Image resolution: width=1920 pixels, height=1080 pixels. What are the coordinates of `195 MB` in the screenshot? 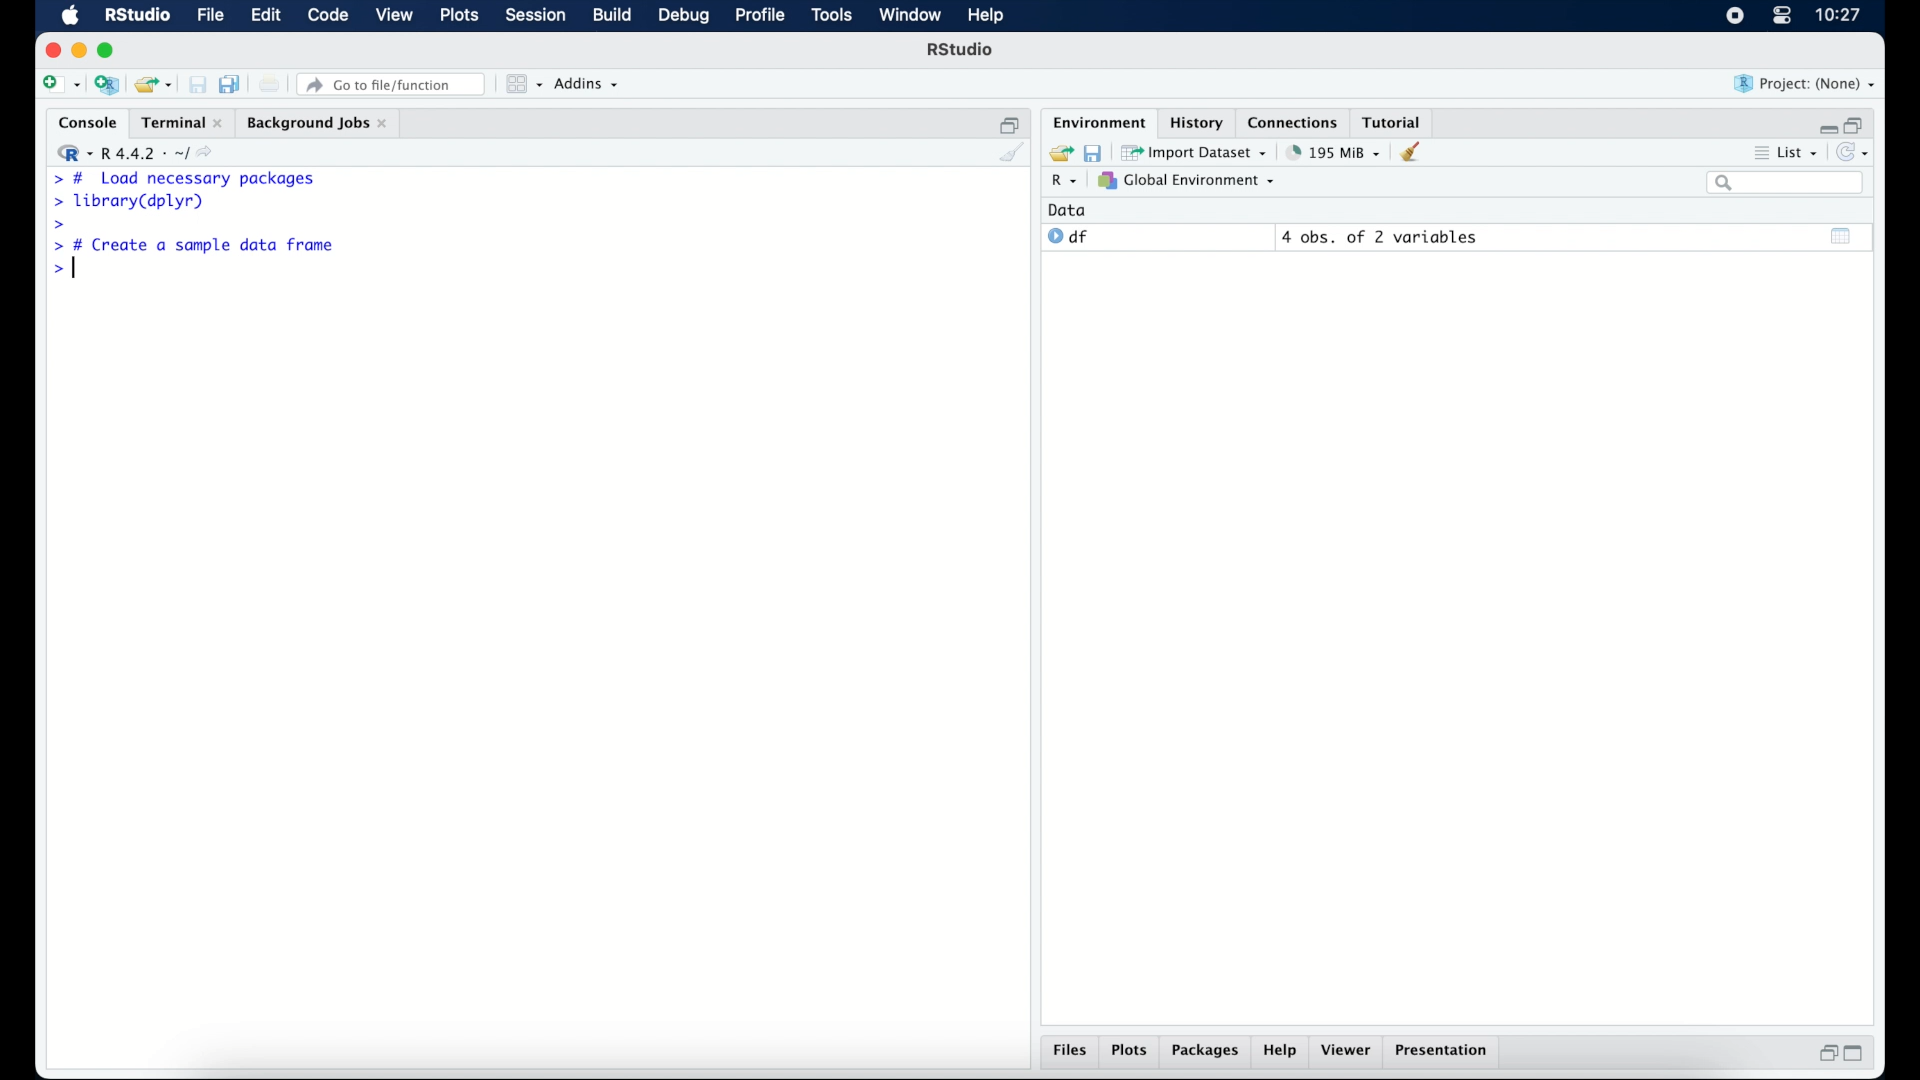 It's located at (1332, 151).